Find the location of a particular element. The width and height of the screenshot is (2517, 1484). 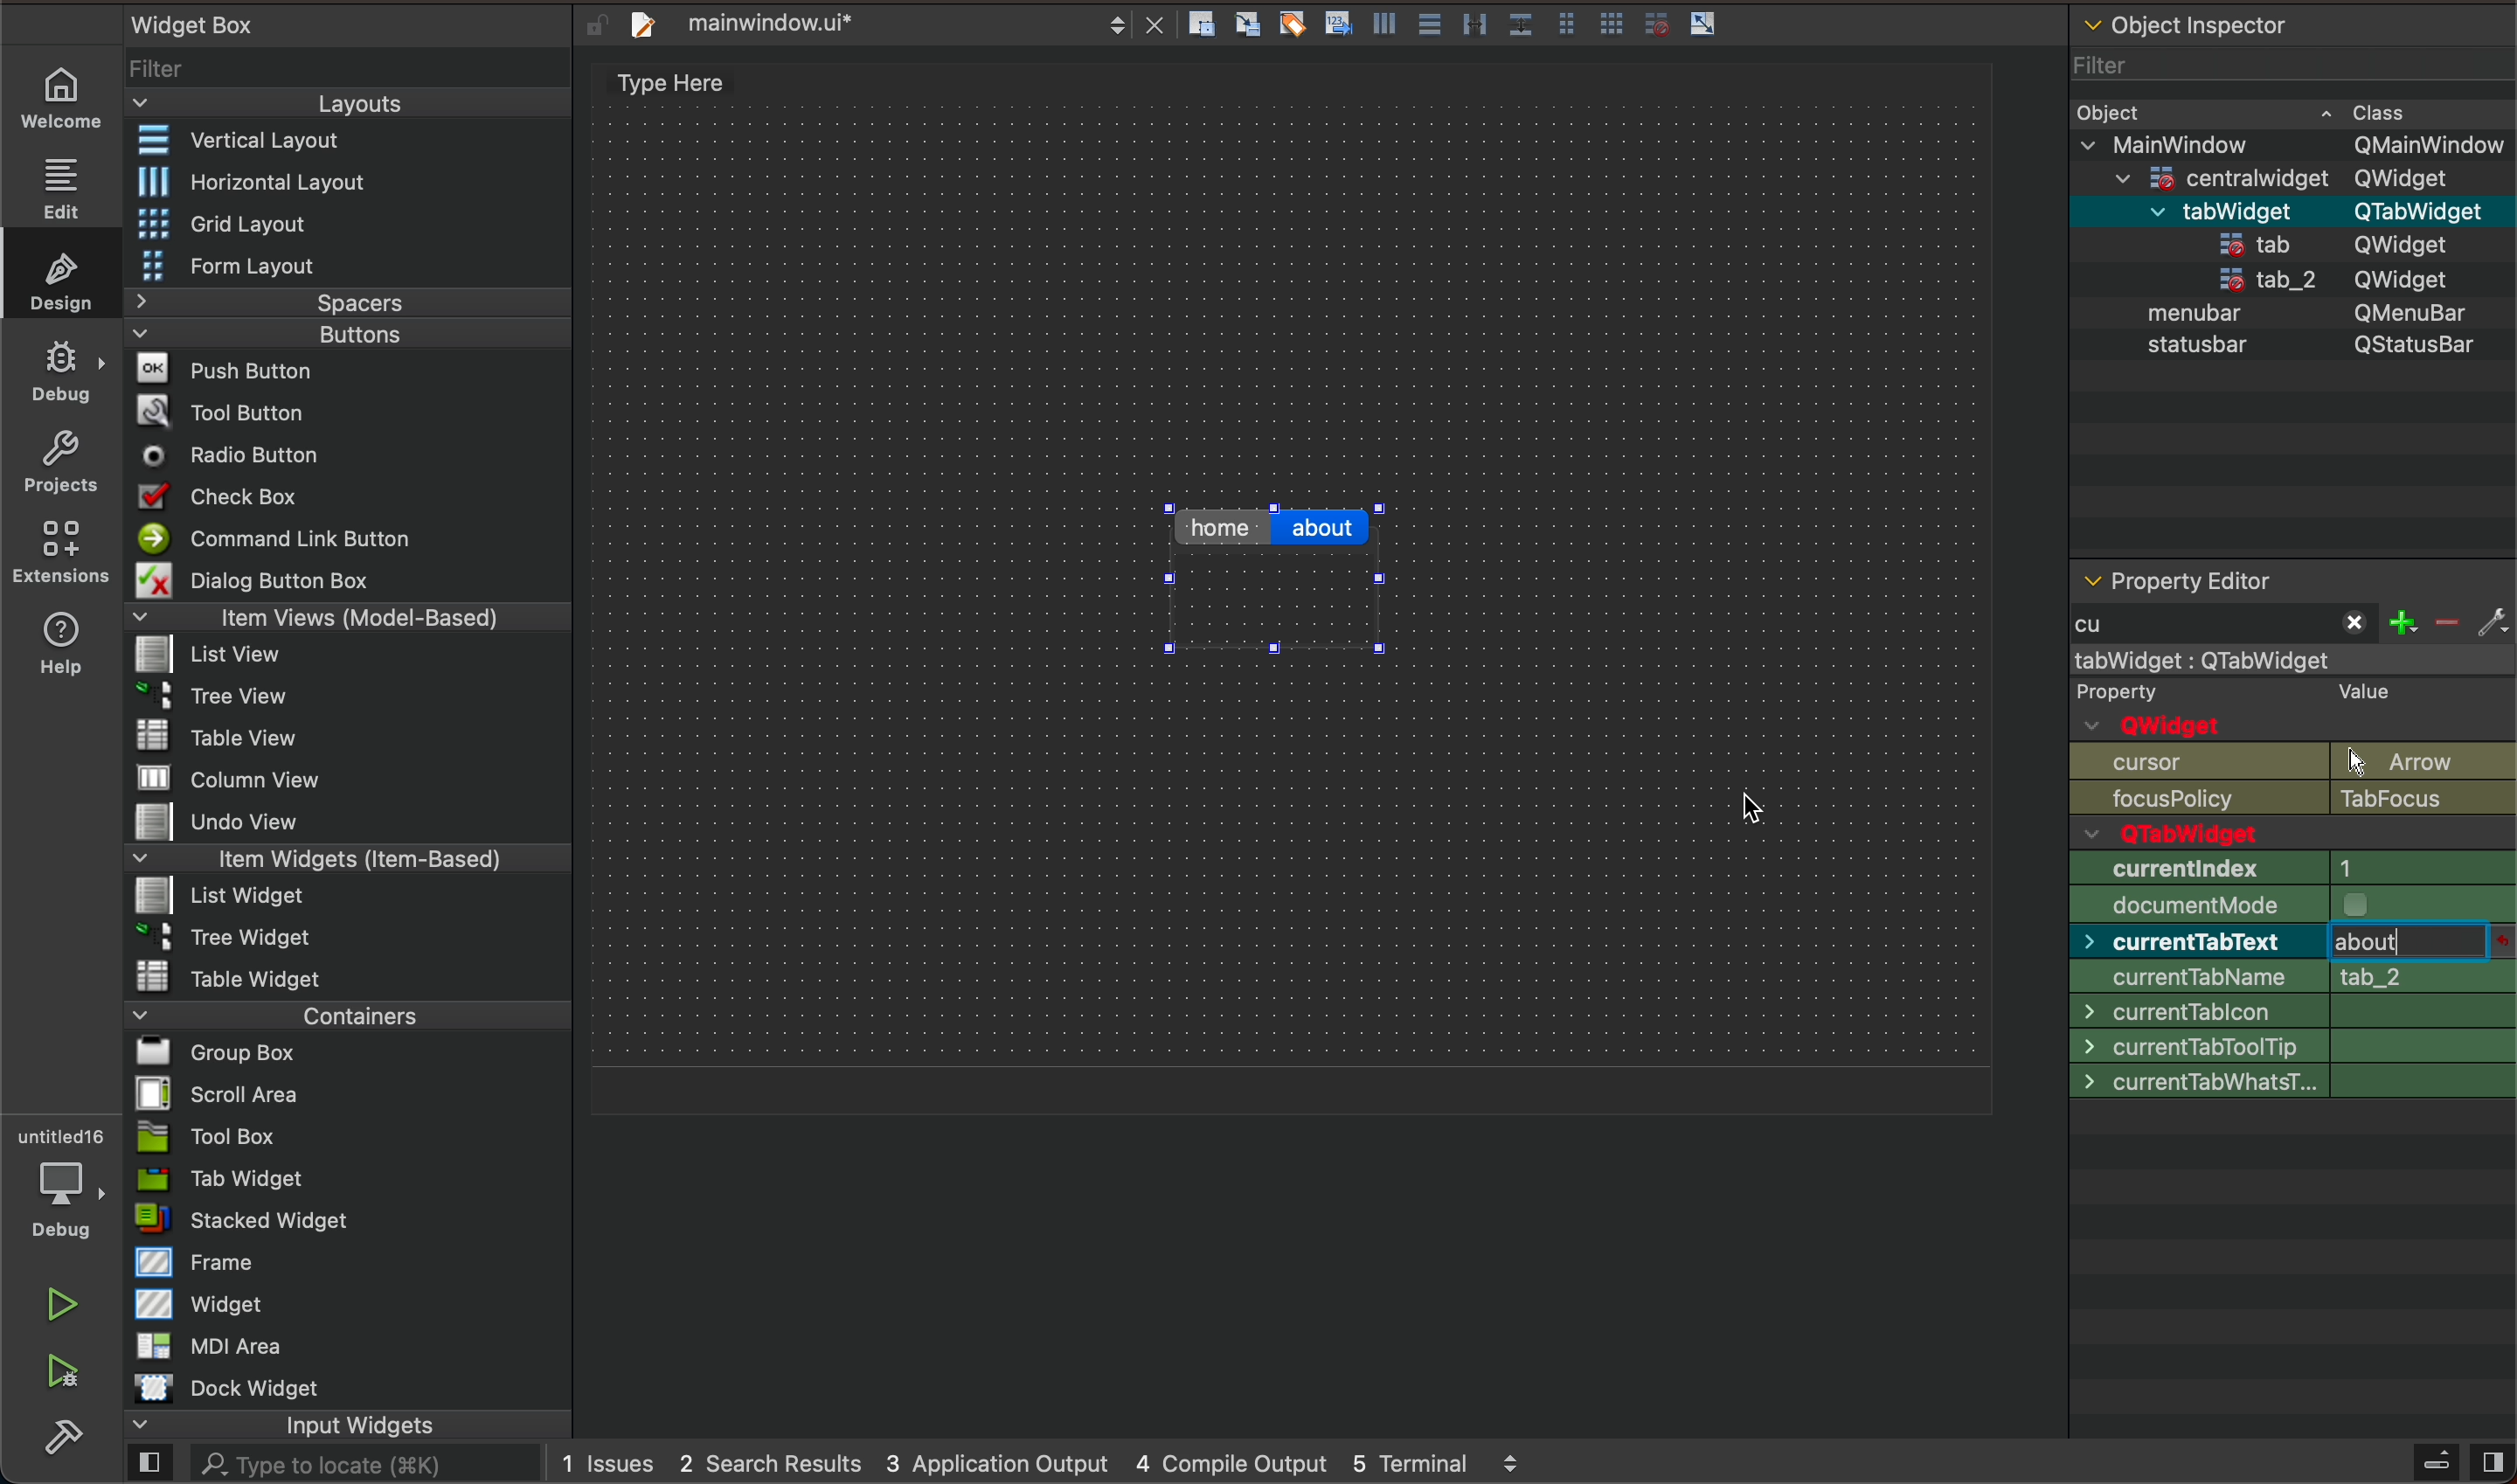

design is located at coordinates (60, 275).